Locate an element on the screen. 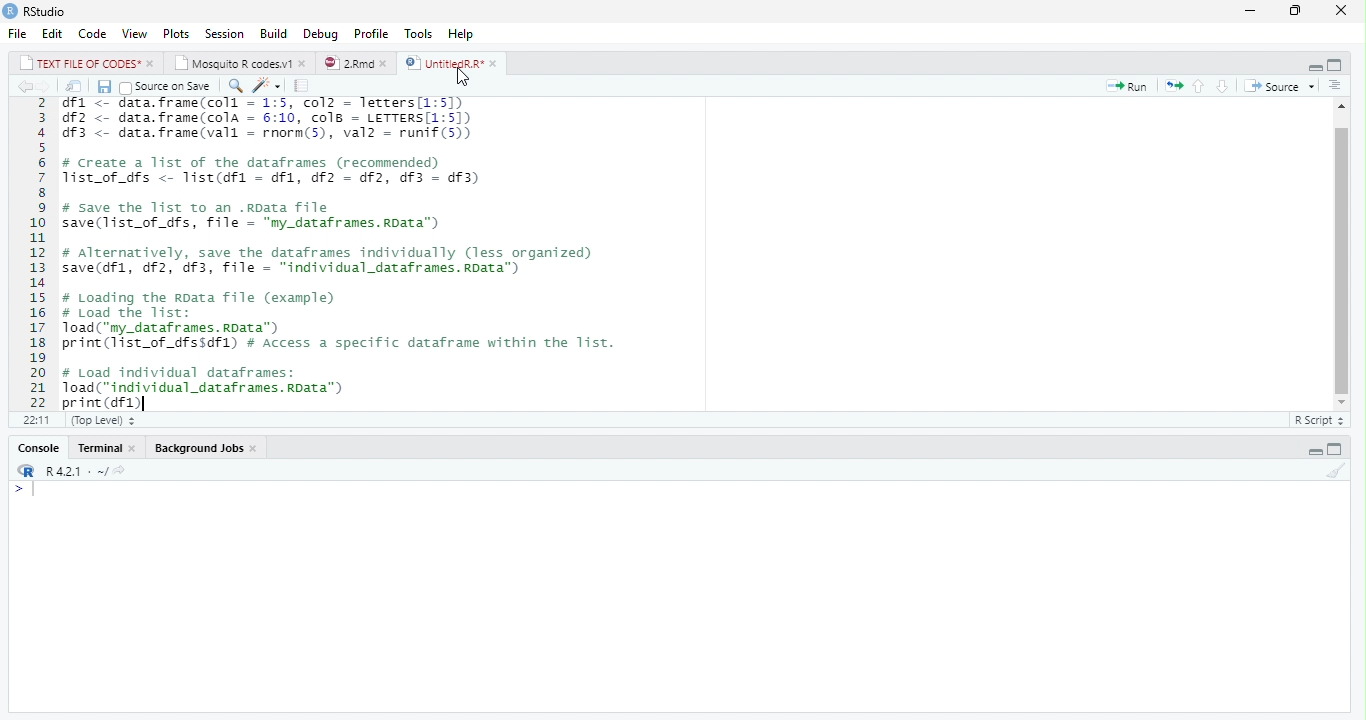 The width and height of the screenshot is (1366, 720). Code Tools is located at coordinates (268, 87).